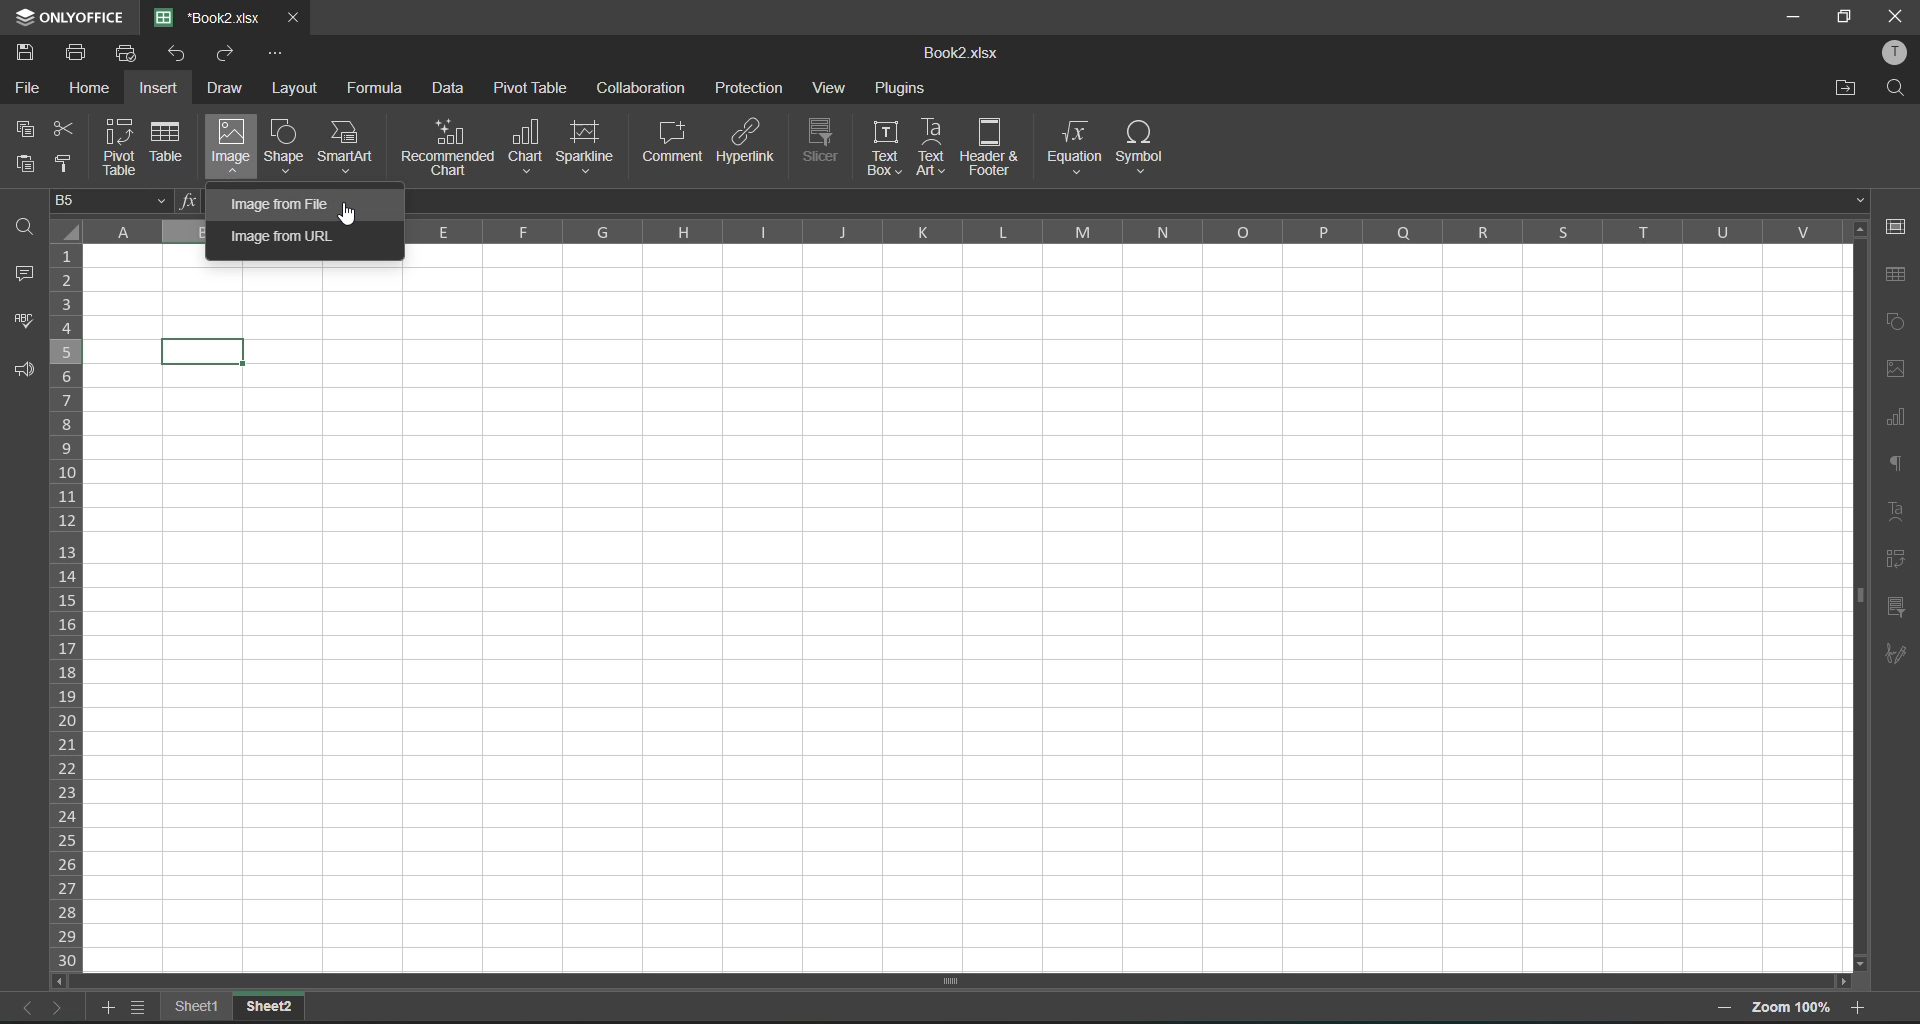 The width and height of the screenshot is (1920, 1024). Describe the element at coordinates (1856, 471) in the screenshot. I see `vertical scroll bar` at that location.